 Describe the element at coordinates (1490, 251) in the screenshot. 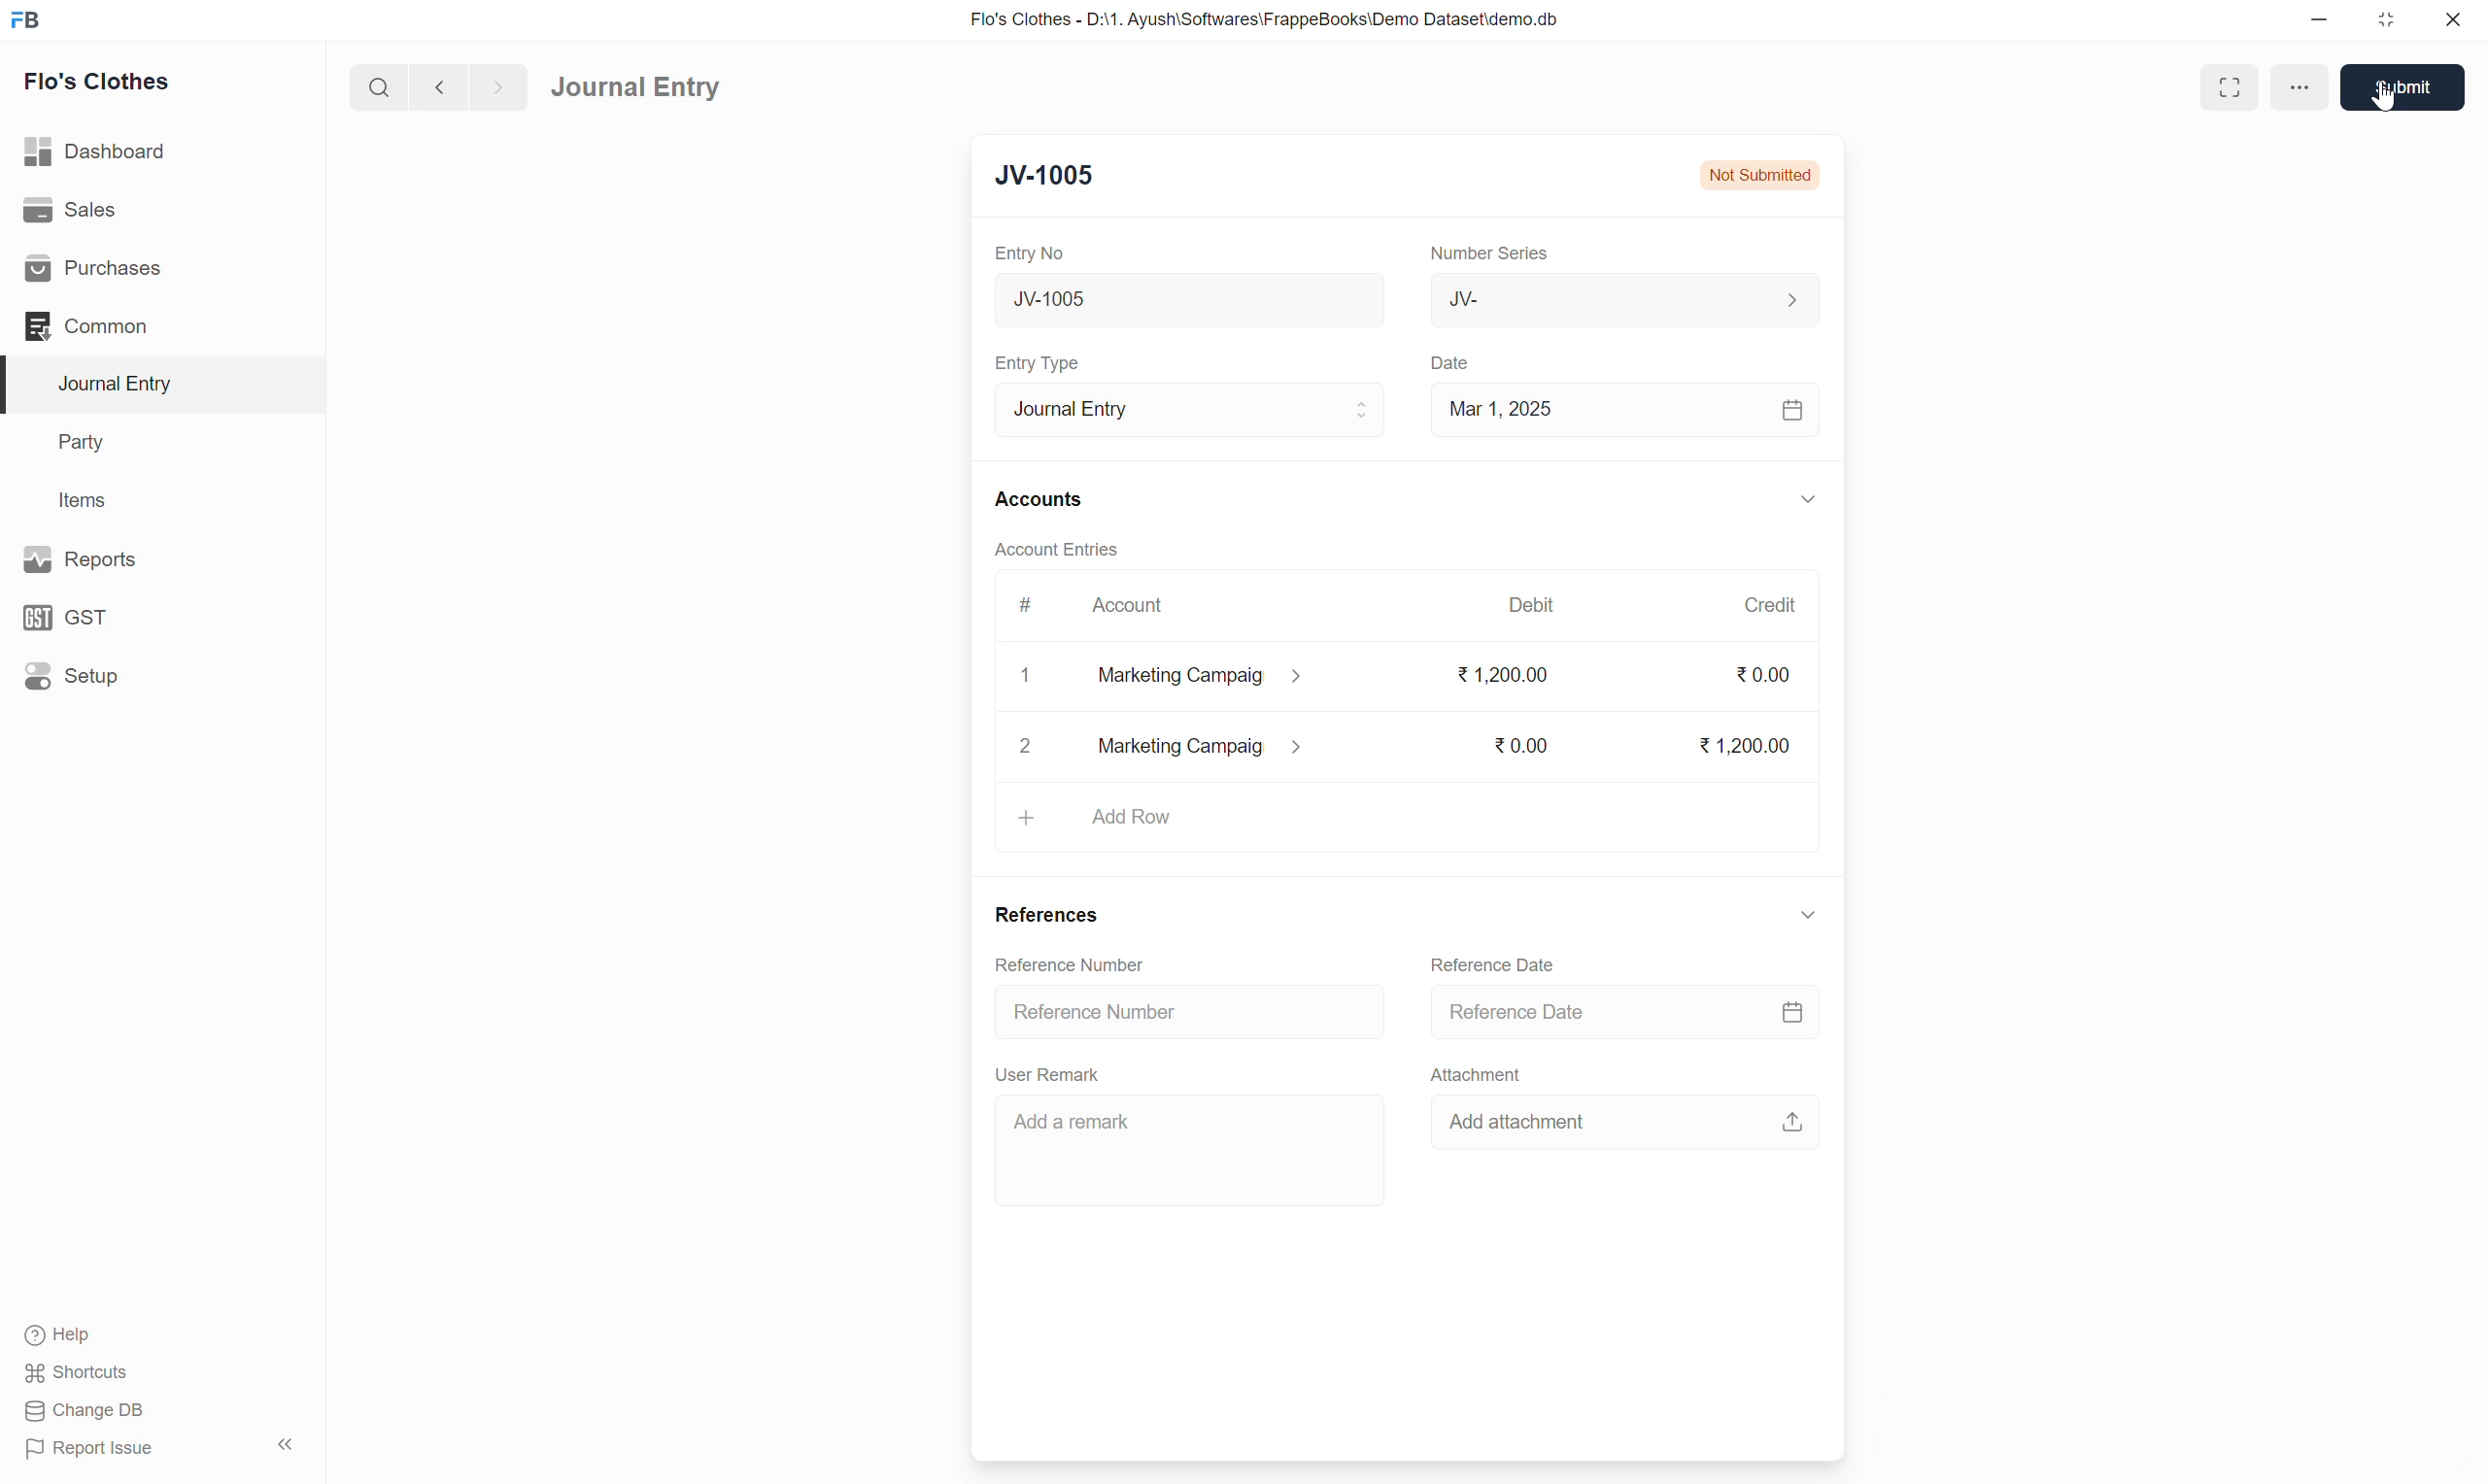

I see `Number Series` at that location.